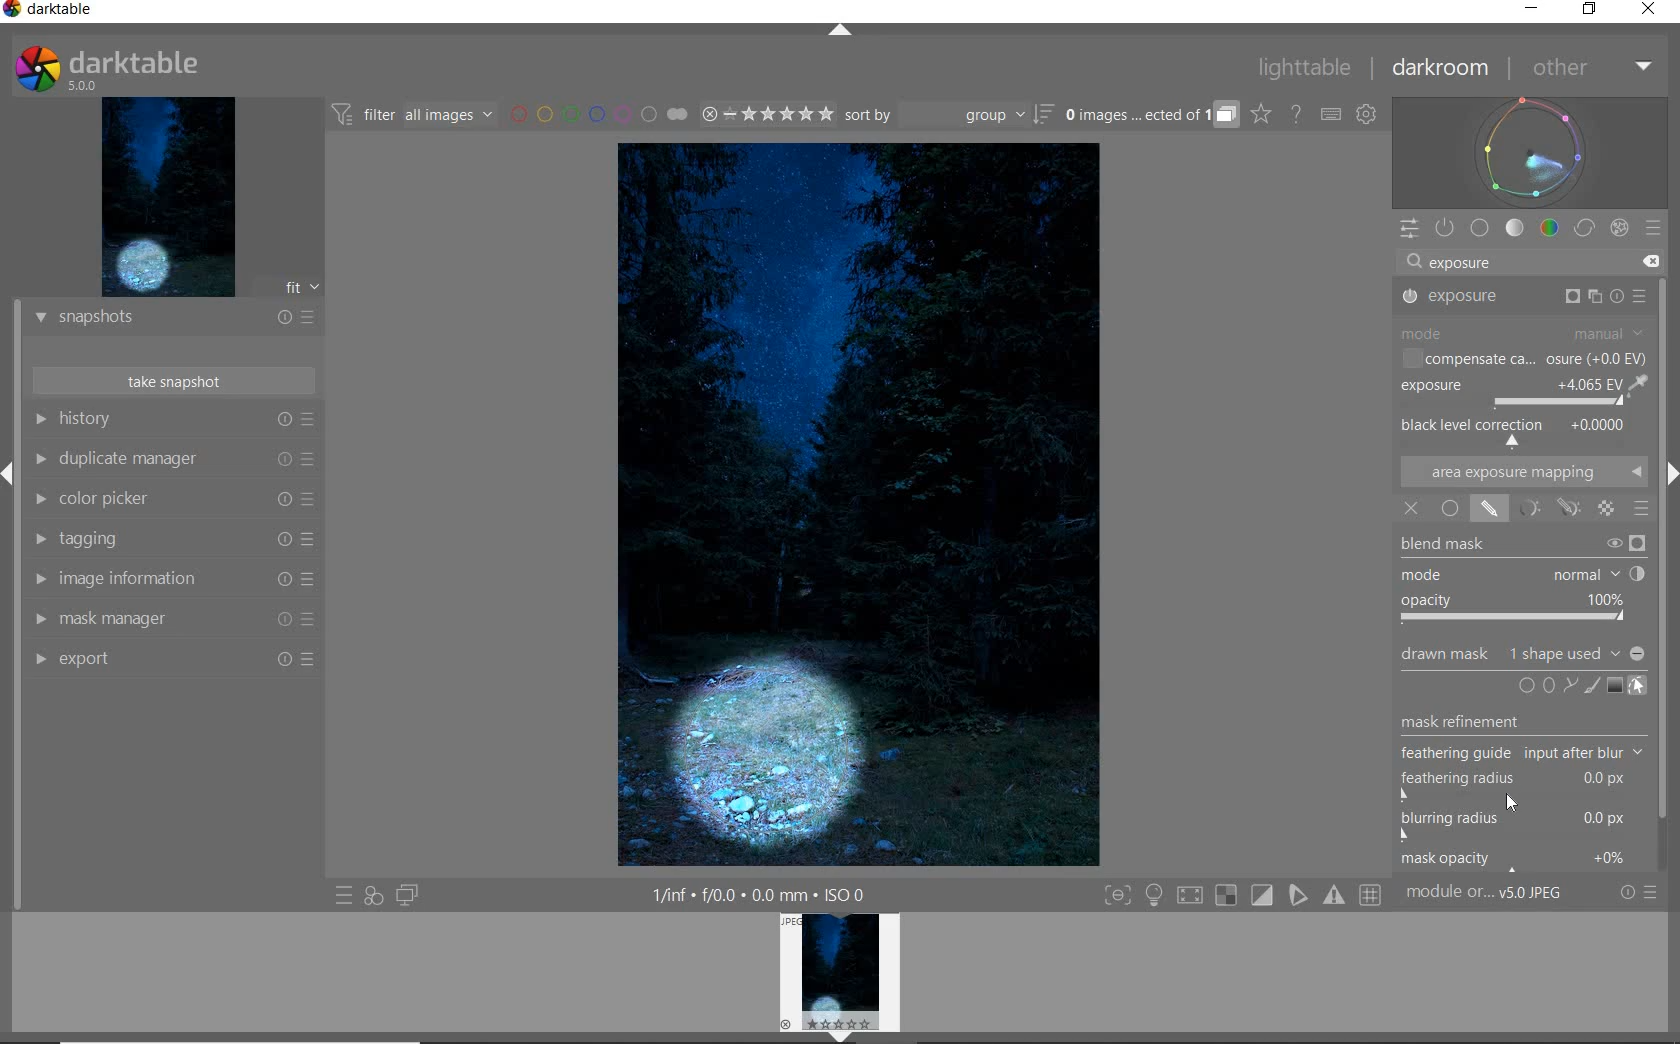 This screenshot has height=1044, width=1680. Describe the element at coordinates (1523, 358) in the screenshot. I see `COMPENSATE CA...OSURE` at that location.